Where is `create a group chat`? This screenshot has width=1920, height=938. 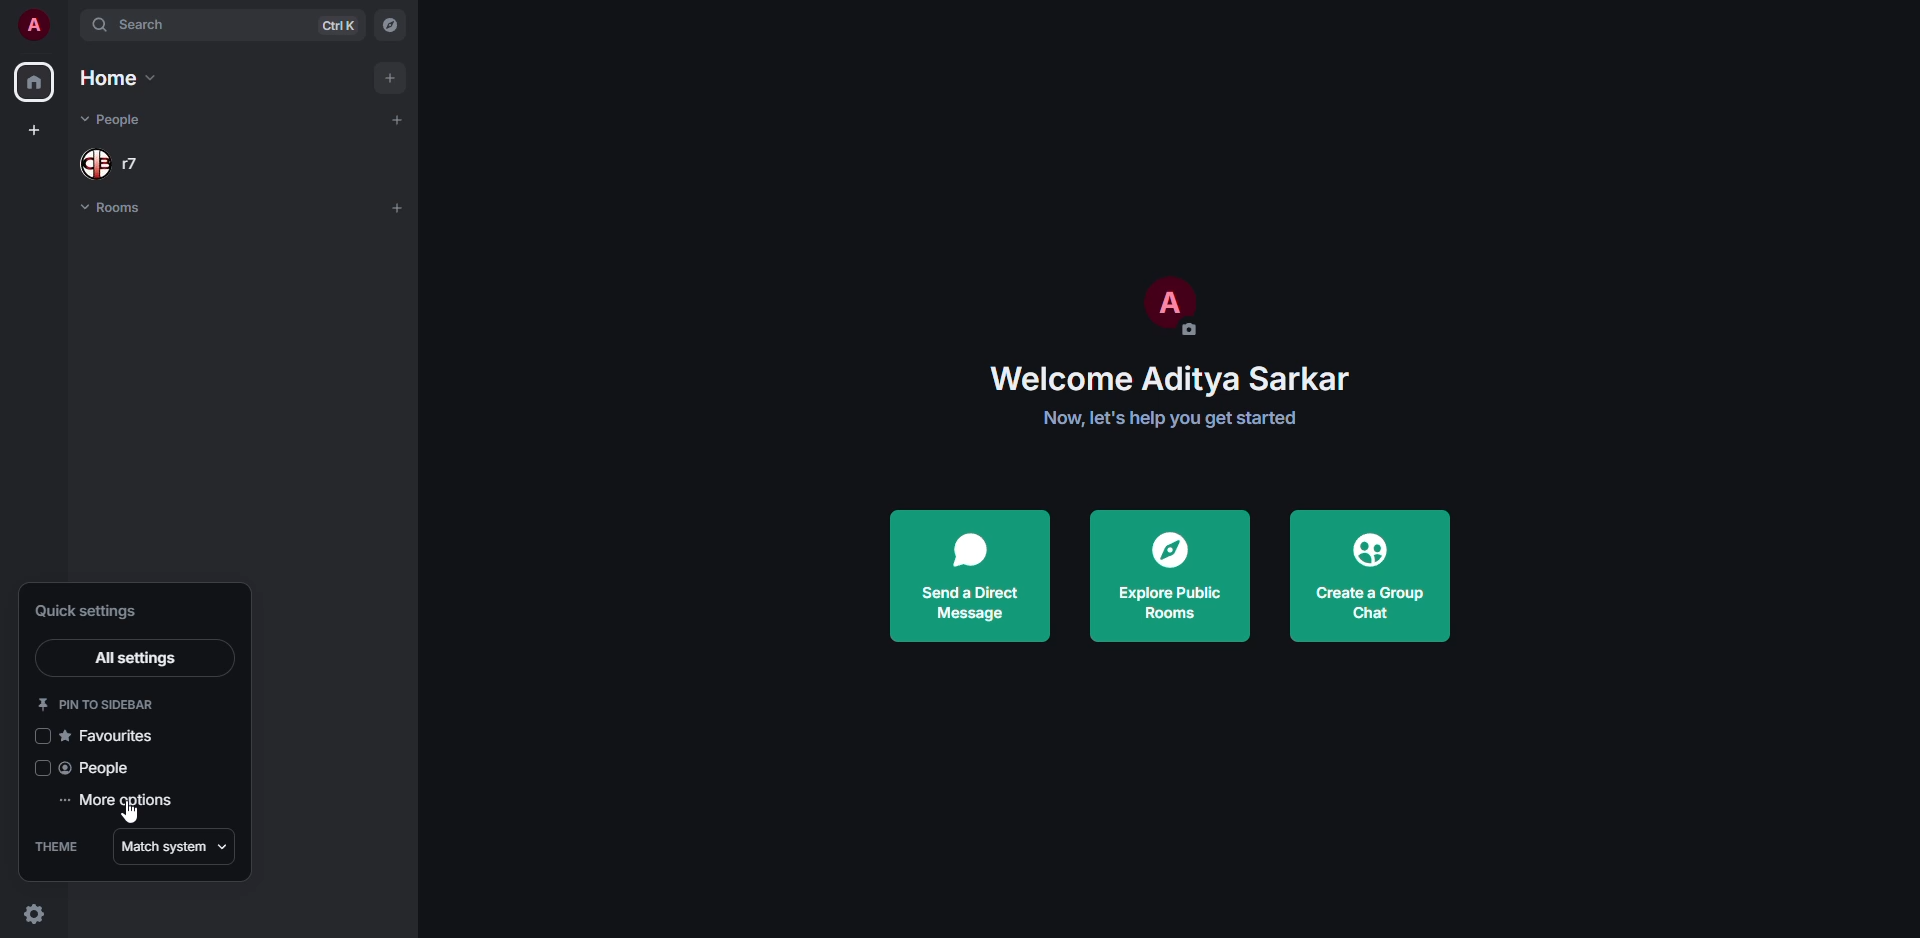
create a group chat is located at coordinates (1368, 576).